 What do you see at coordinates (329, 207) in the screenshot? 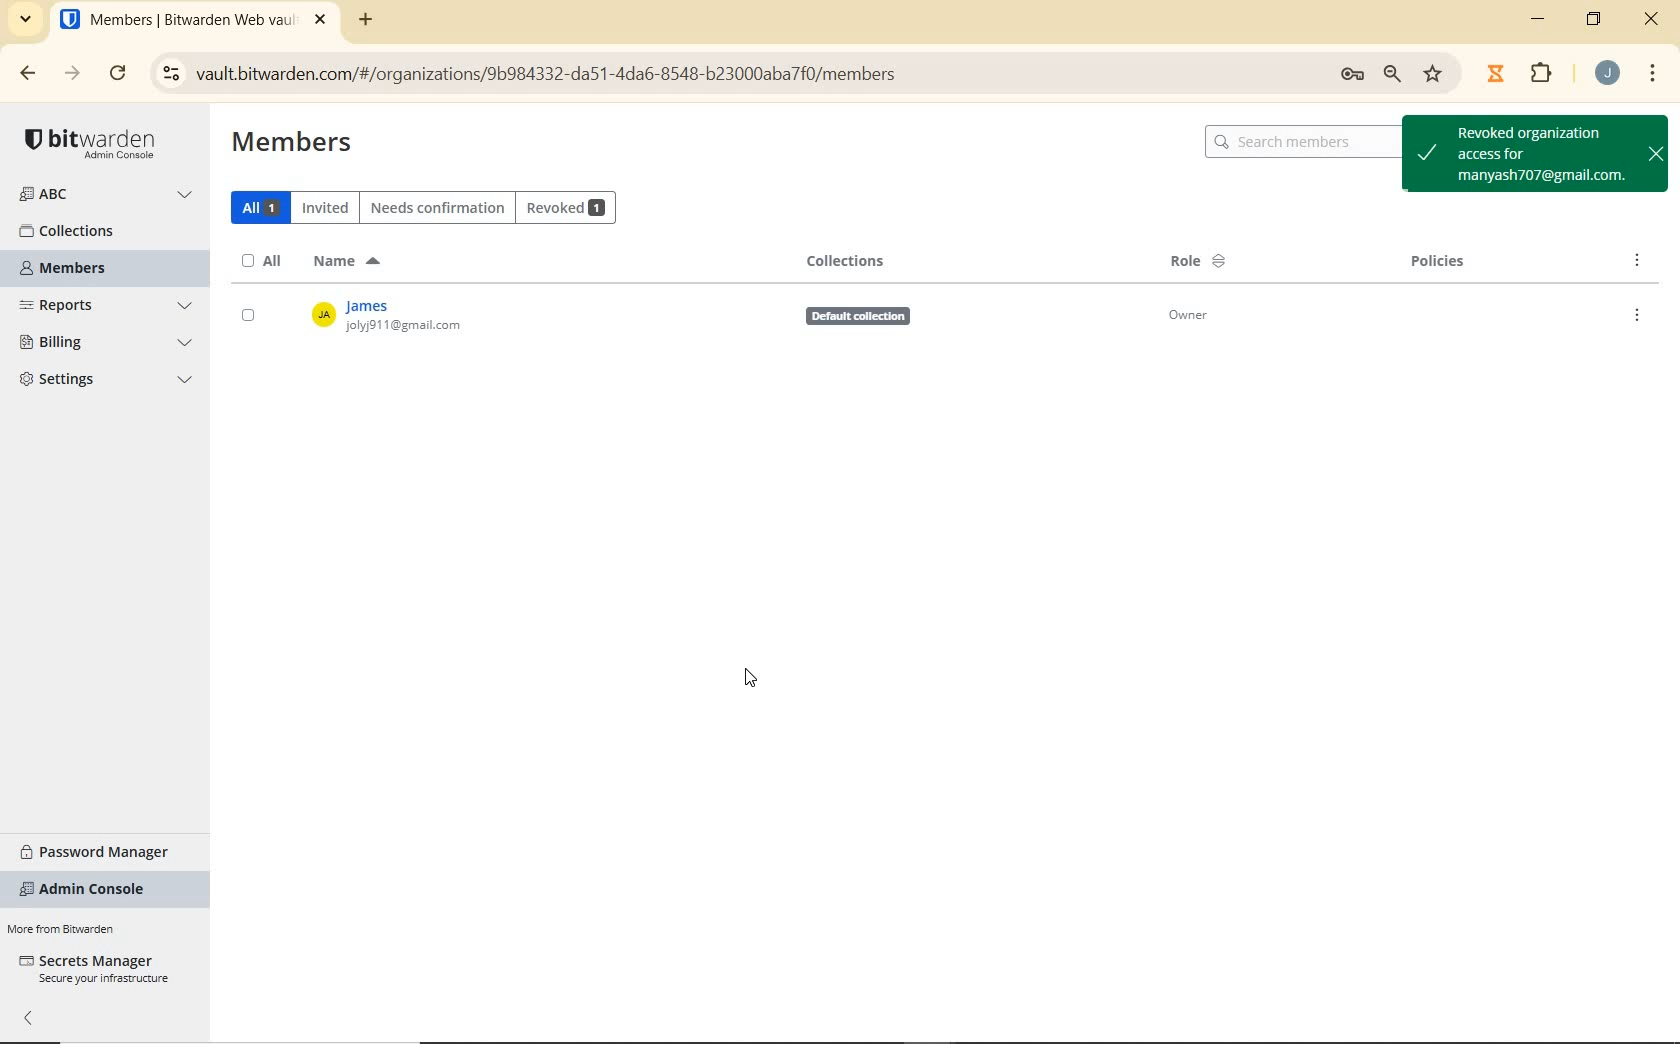
I see `INVITED` at bounding box center [329, 207].